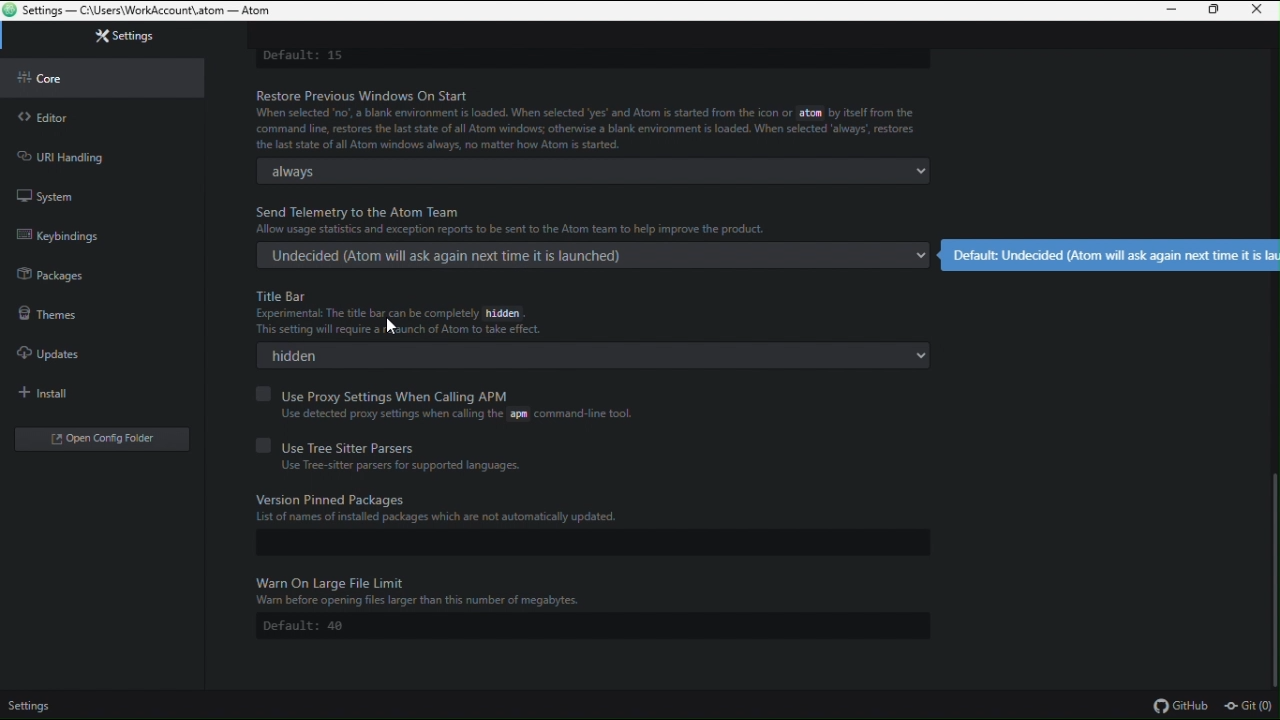 The height and width of the screenshot is (720, 1280). What do you see at coordinates (110, 196) in the screenshot?
I see `system` at bounding box center [110, 196].